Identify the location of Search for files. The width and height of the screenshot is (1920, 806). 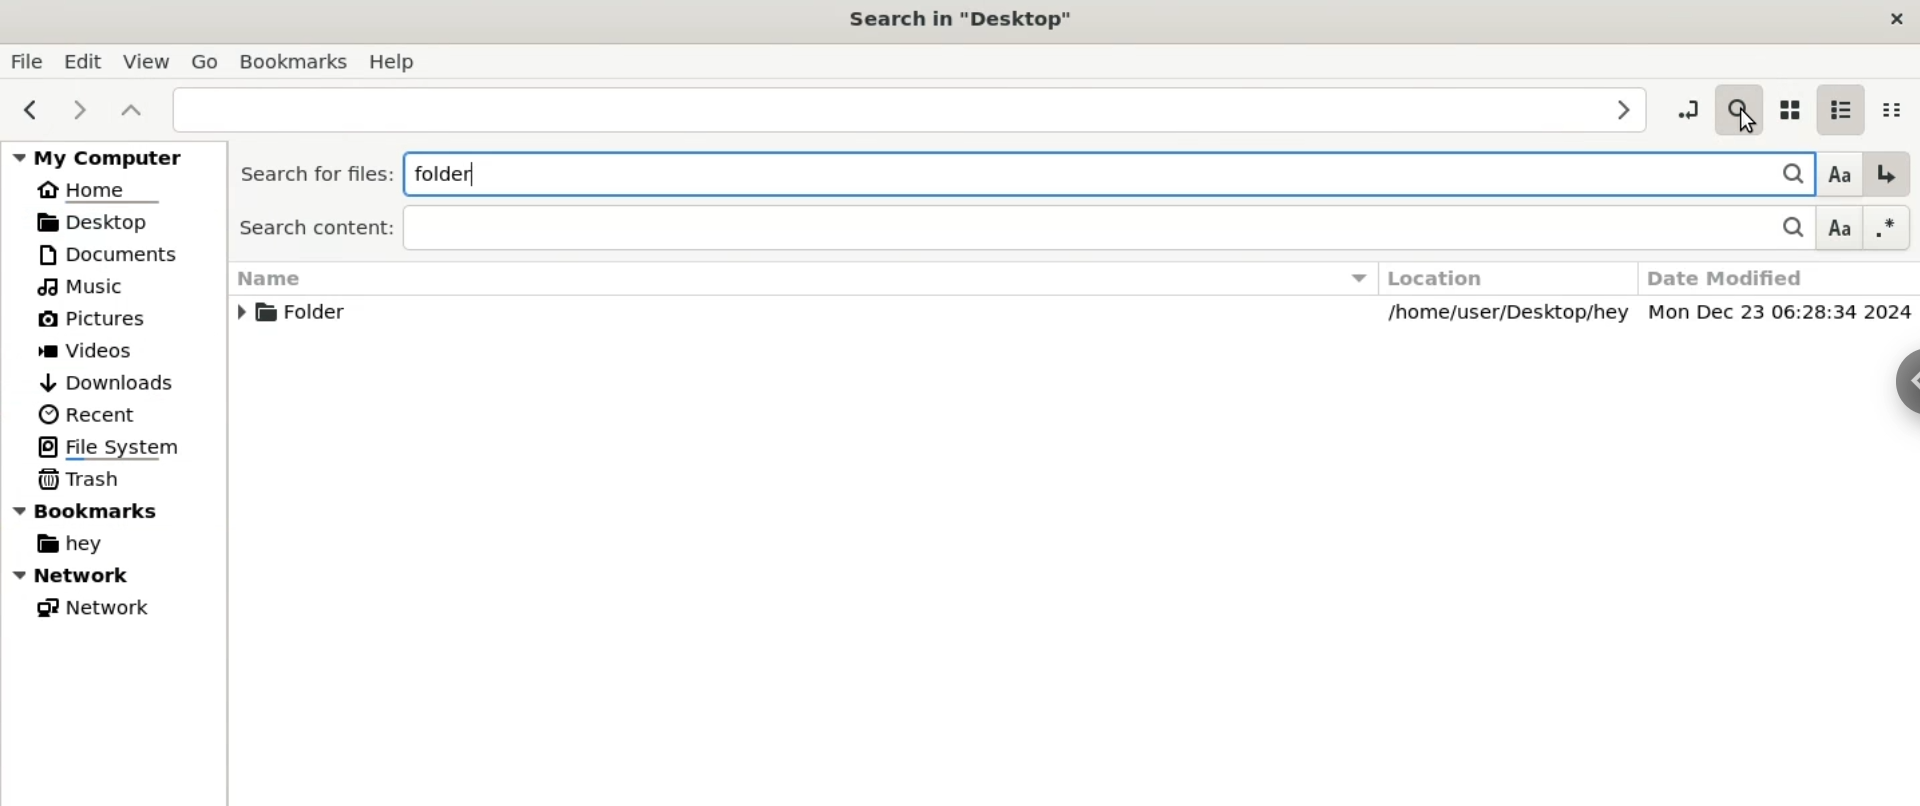
(312, 174).